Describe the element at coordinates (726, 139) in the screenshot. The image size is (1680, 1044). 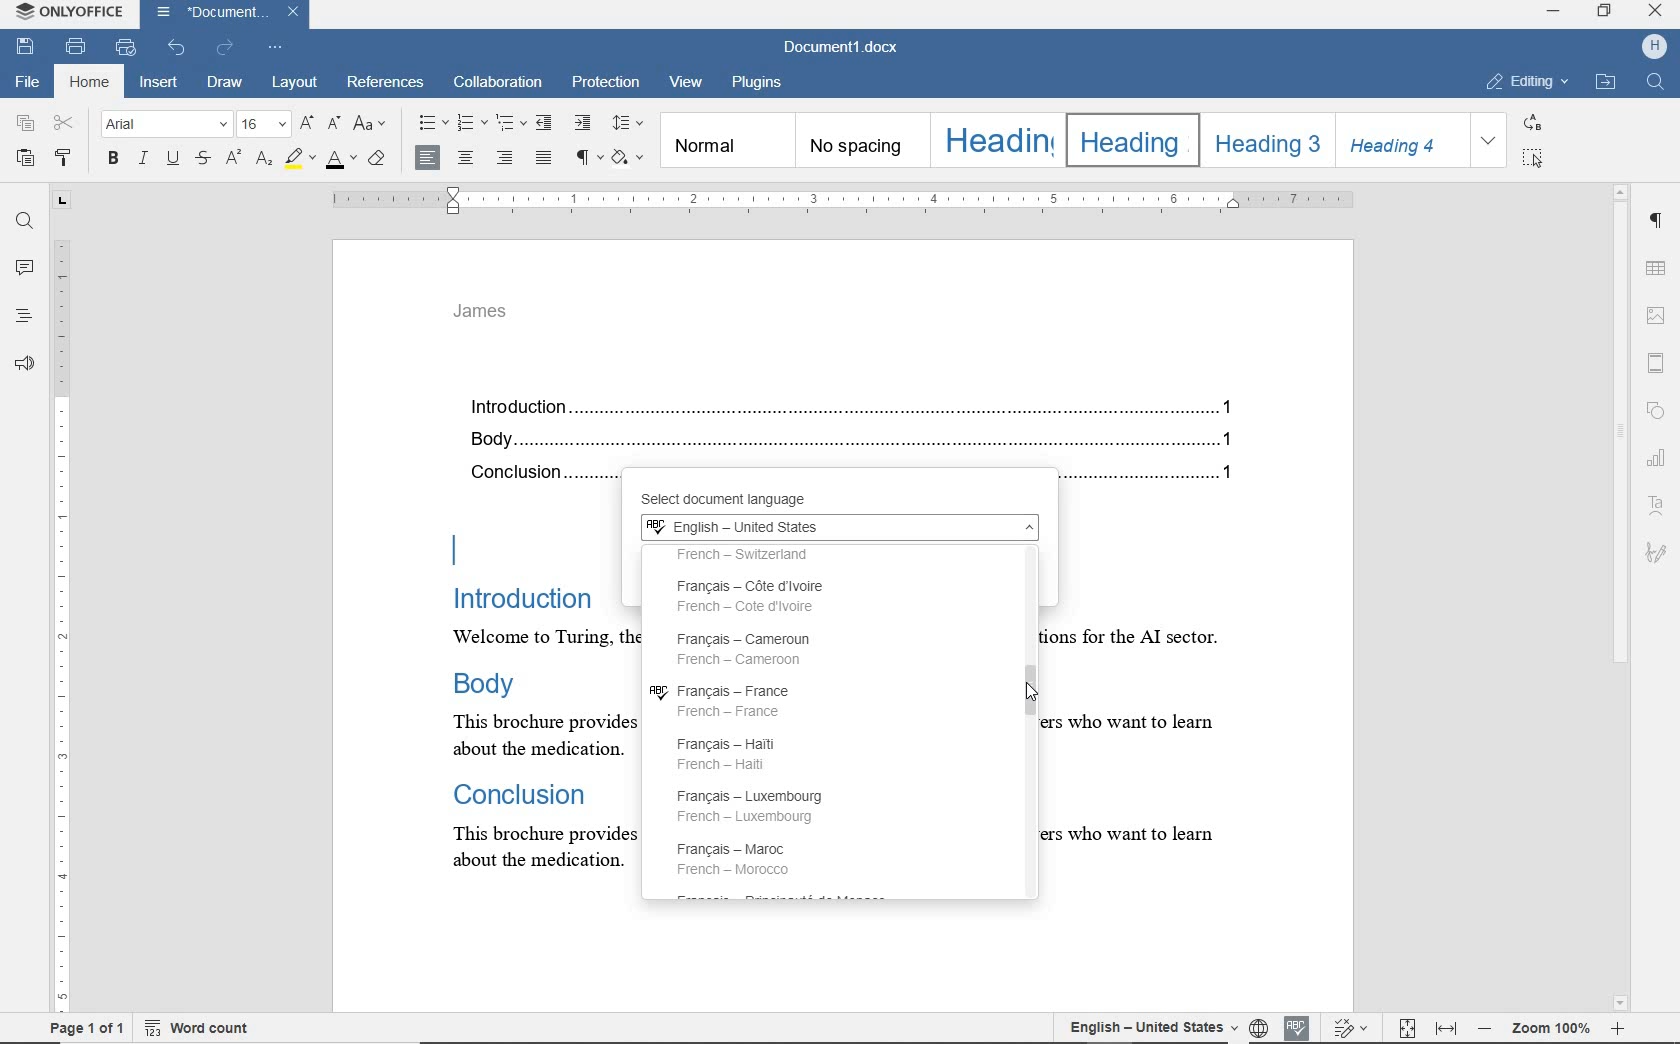
I see `normal` at that location.